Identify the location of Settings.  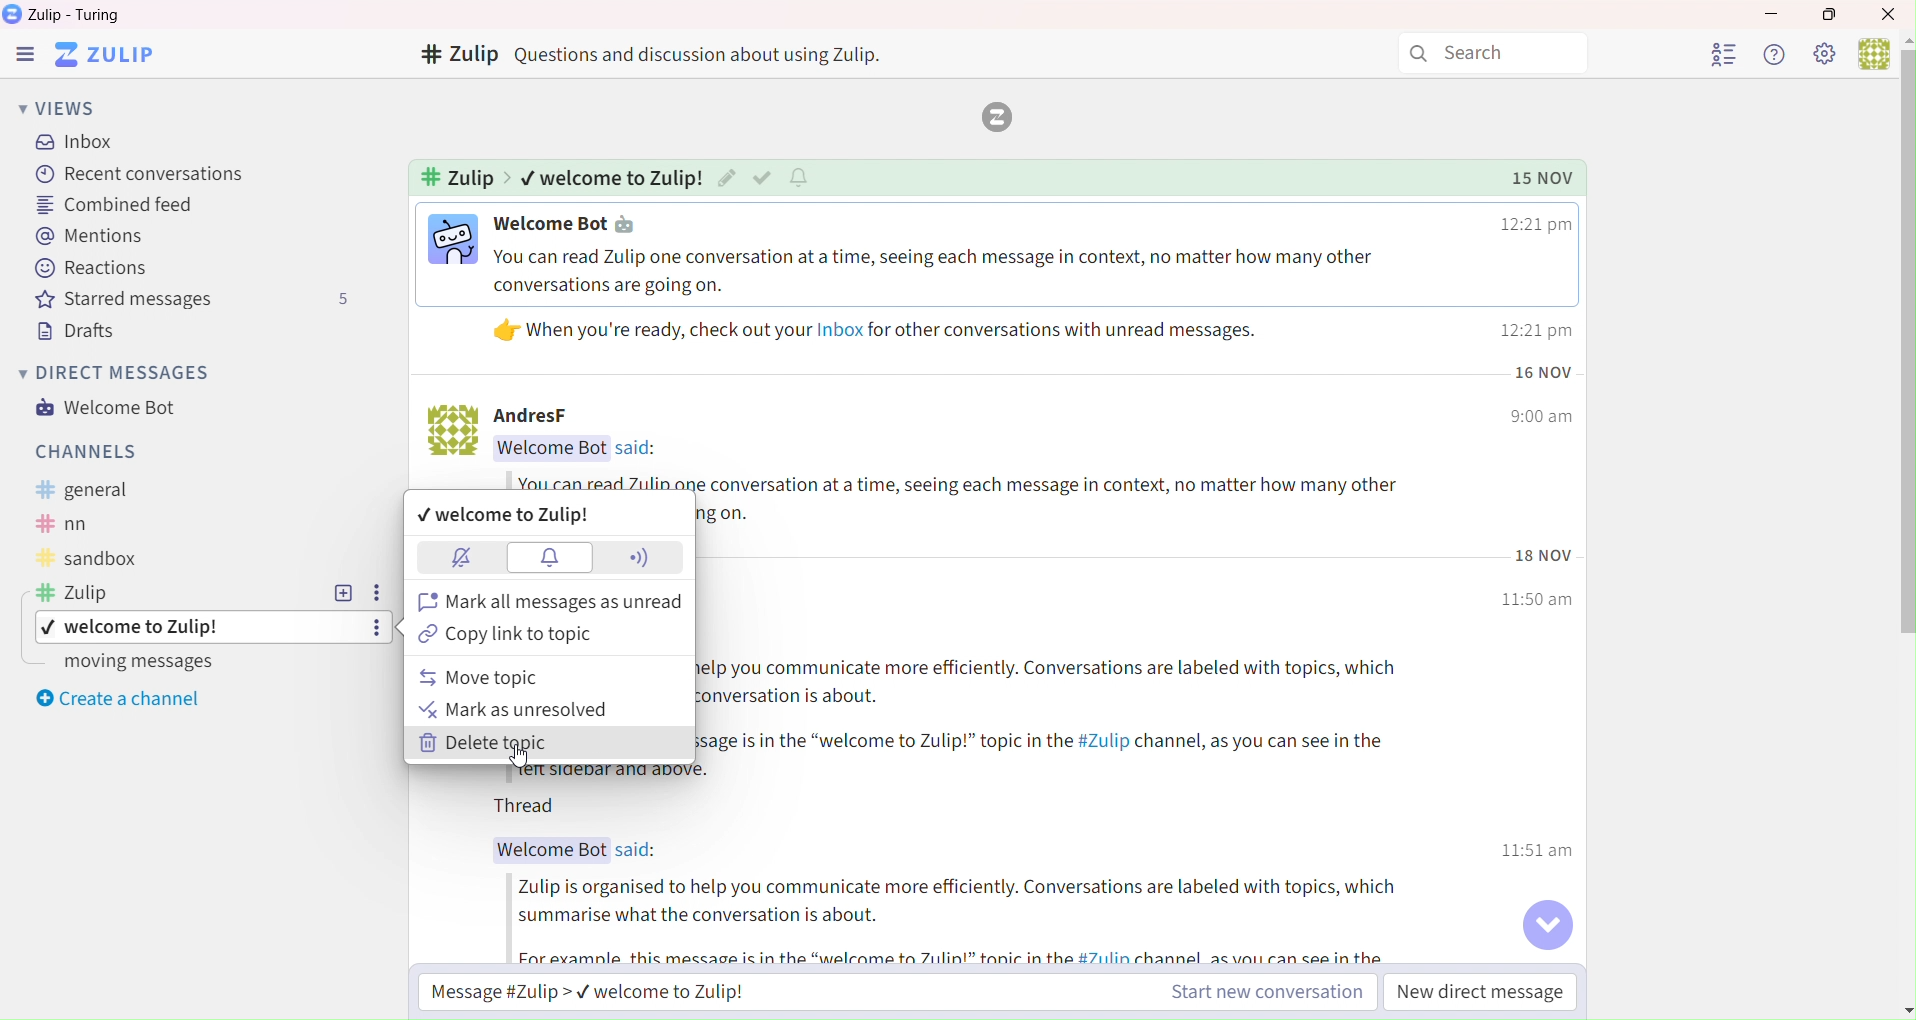
(379, 630).